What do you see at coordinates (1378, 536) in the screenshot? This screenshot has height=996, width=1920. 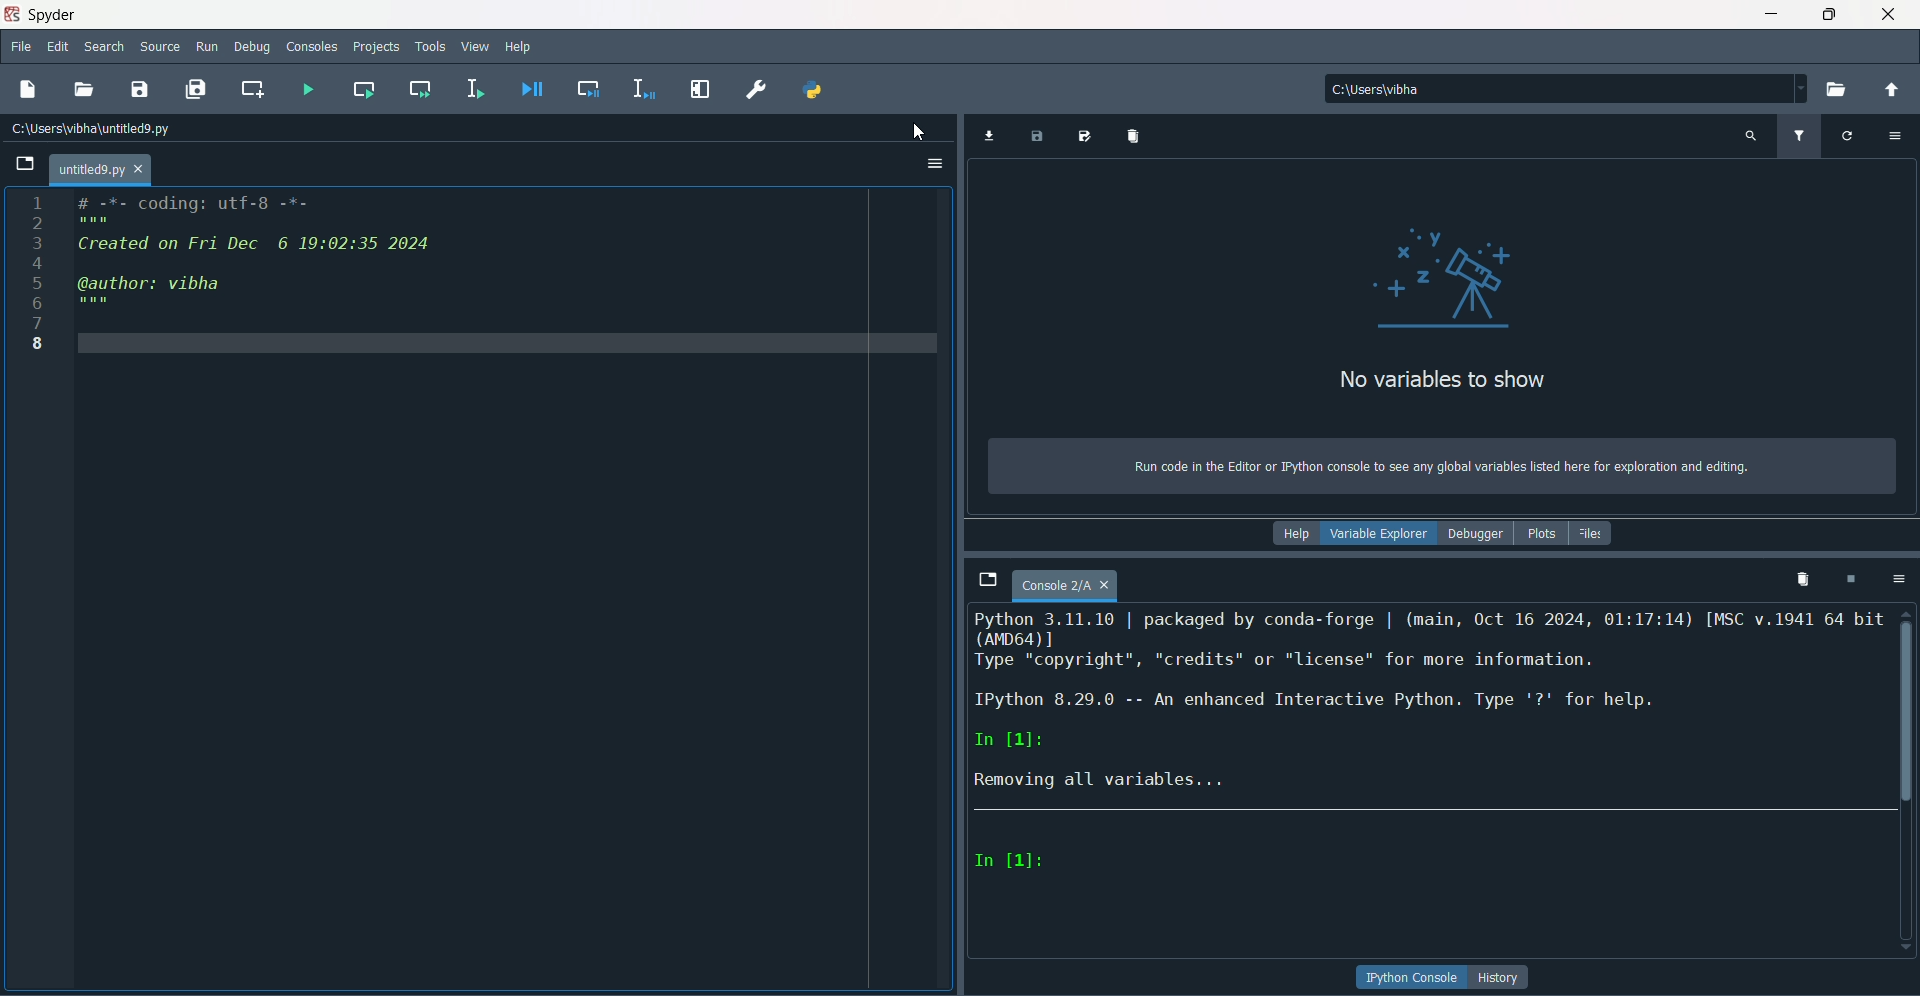 I see `variable explorer` at bounding box center [1378, 536].